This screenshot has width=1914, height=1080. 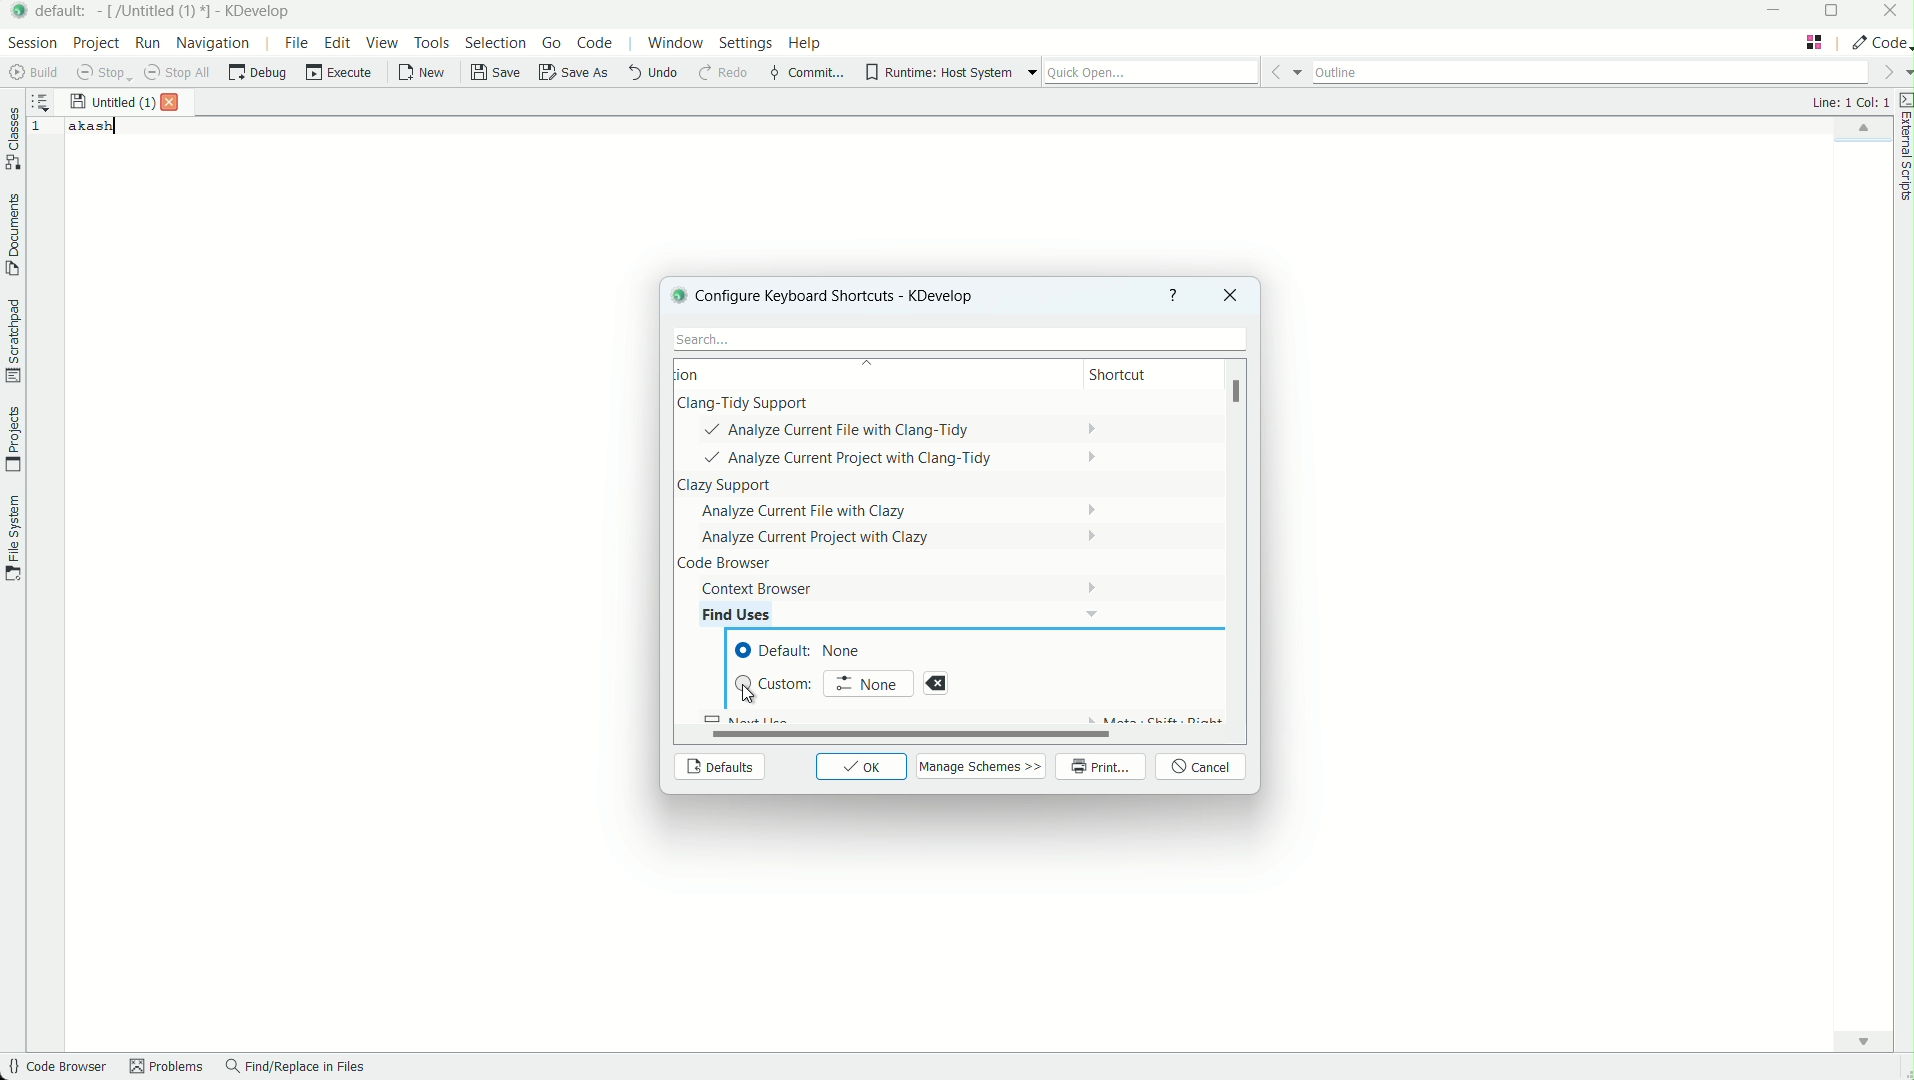 What do you see at coordinates (431, 42) in the screenshot?
I see `tools menu` at bounding box center [431, 42].